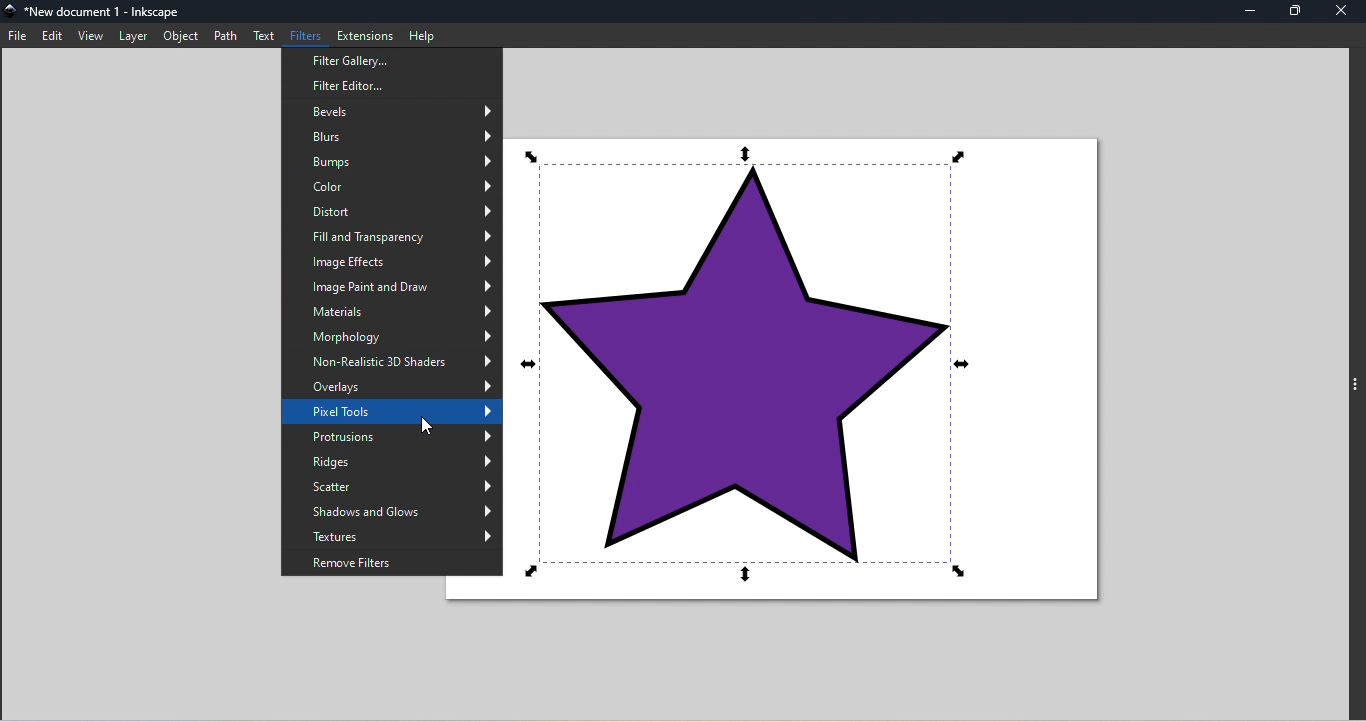 Image resolution: width=1366 pixels, height=722 pixels. What do you see at coordinates (102, 11) in the screenshot?
I see `File name` at bounding box center [102, 11].